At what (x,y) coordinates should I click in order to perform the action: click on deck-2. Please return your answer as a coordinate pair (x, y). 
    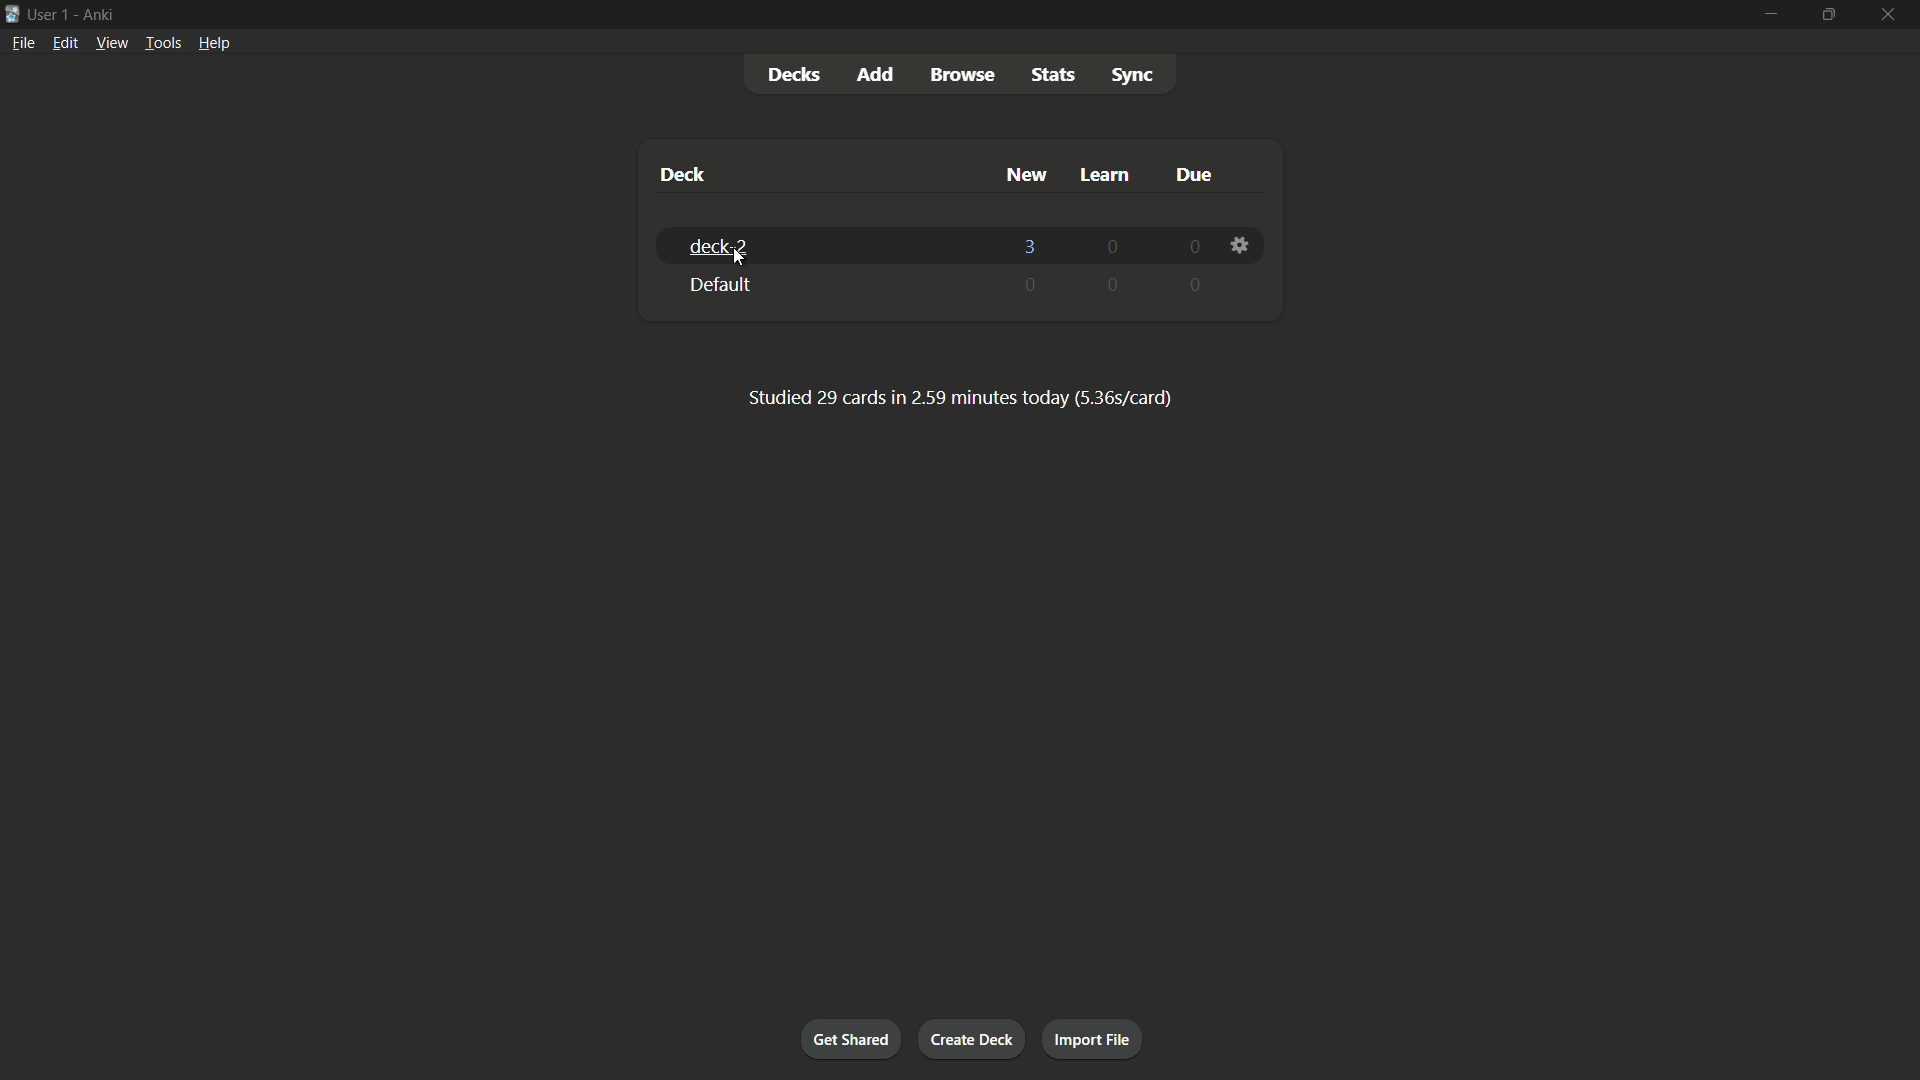
    Looking at the image, I should click on (719, 248).